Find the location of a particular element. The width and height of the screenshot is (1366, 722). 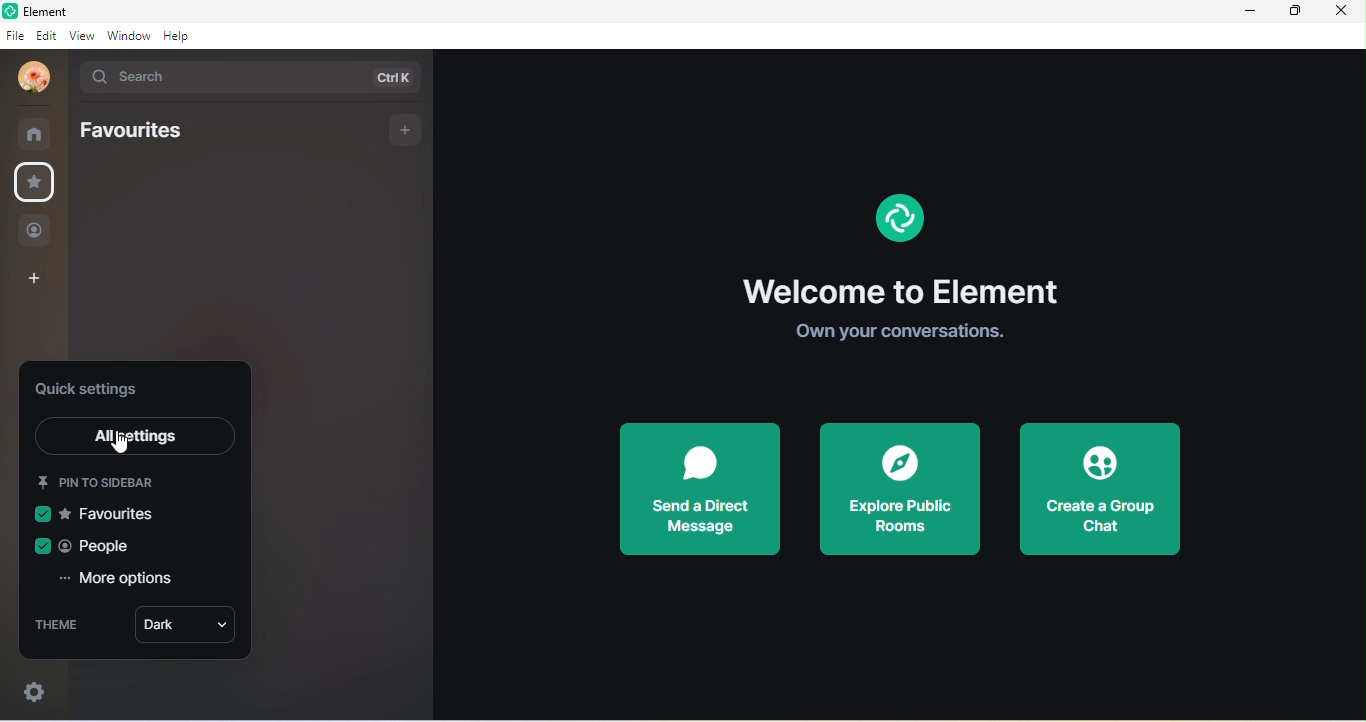

add is located at coordinates (402, 130).